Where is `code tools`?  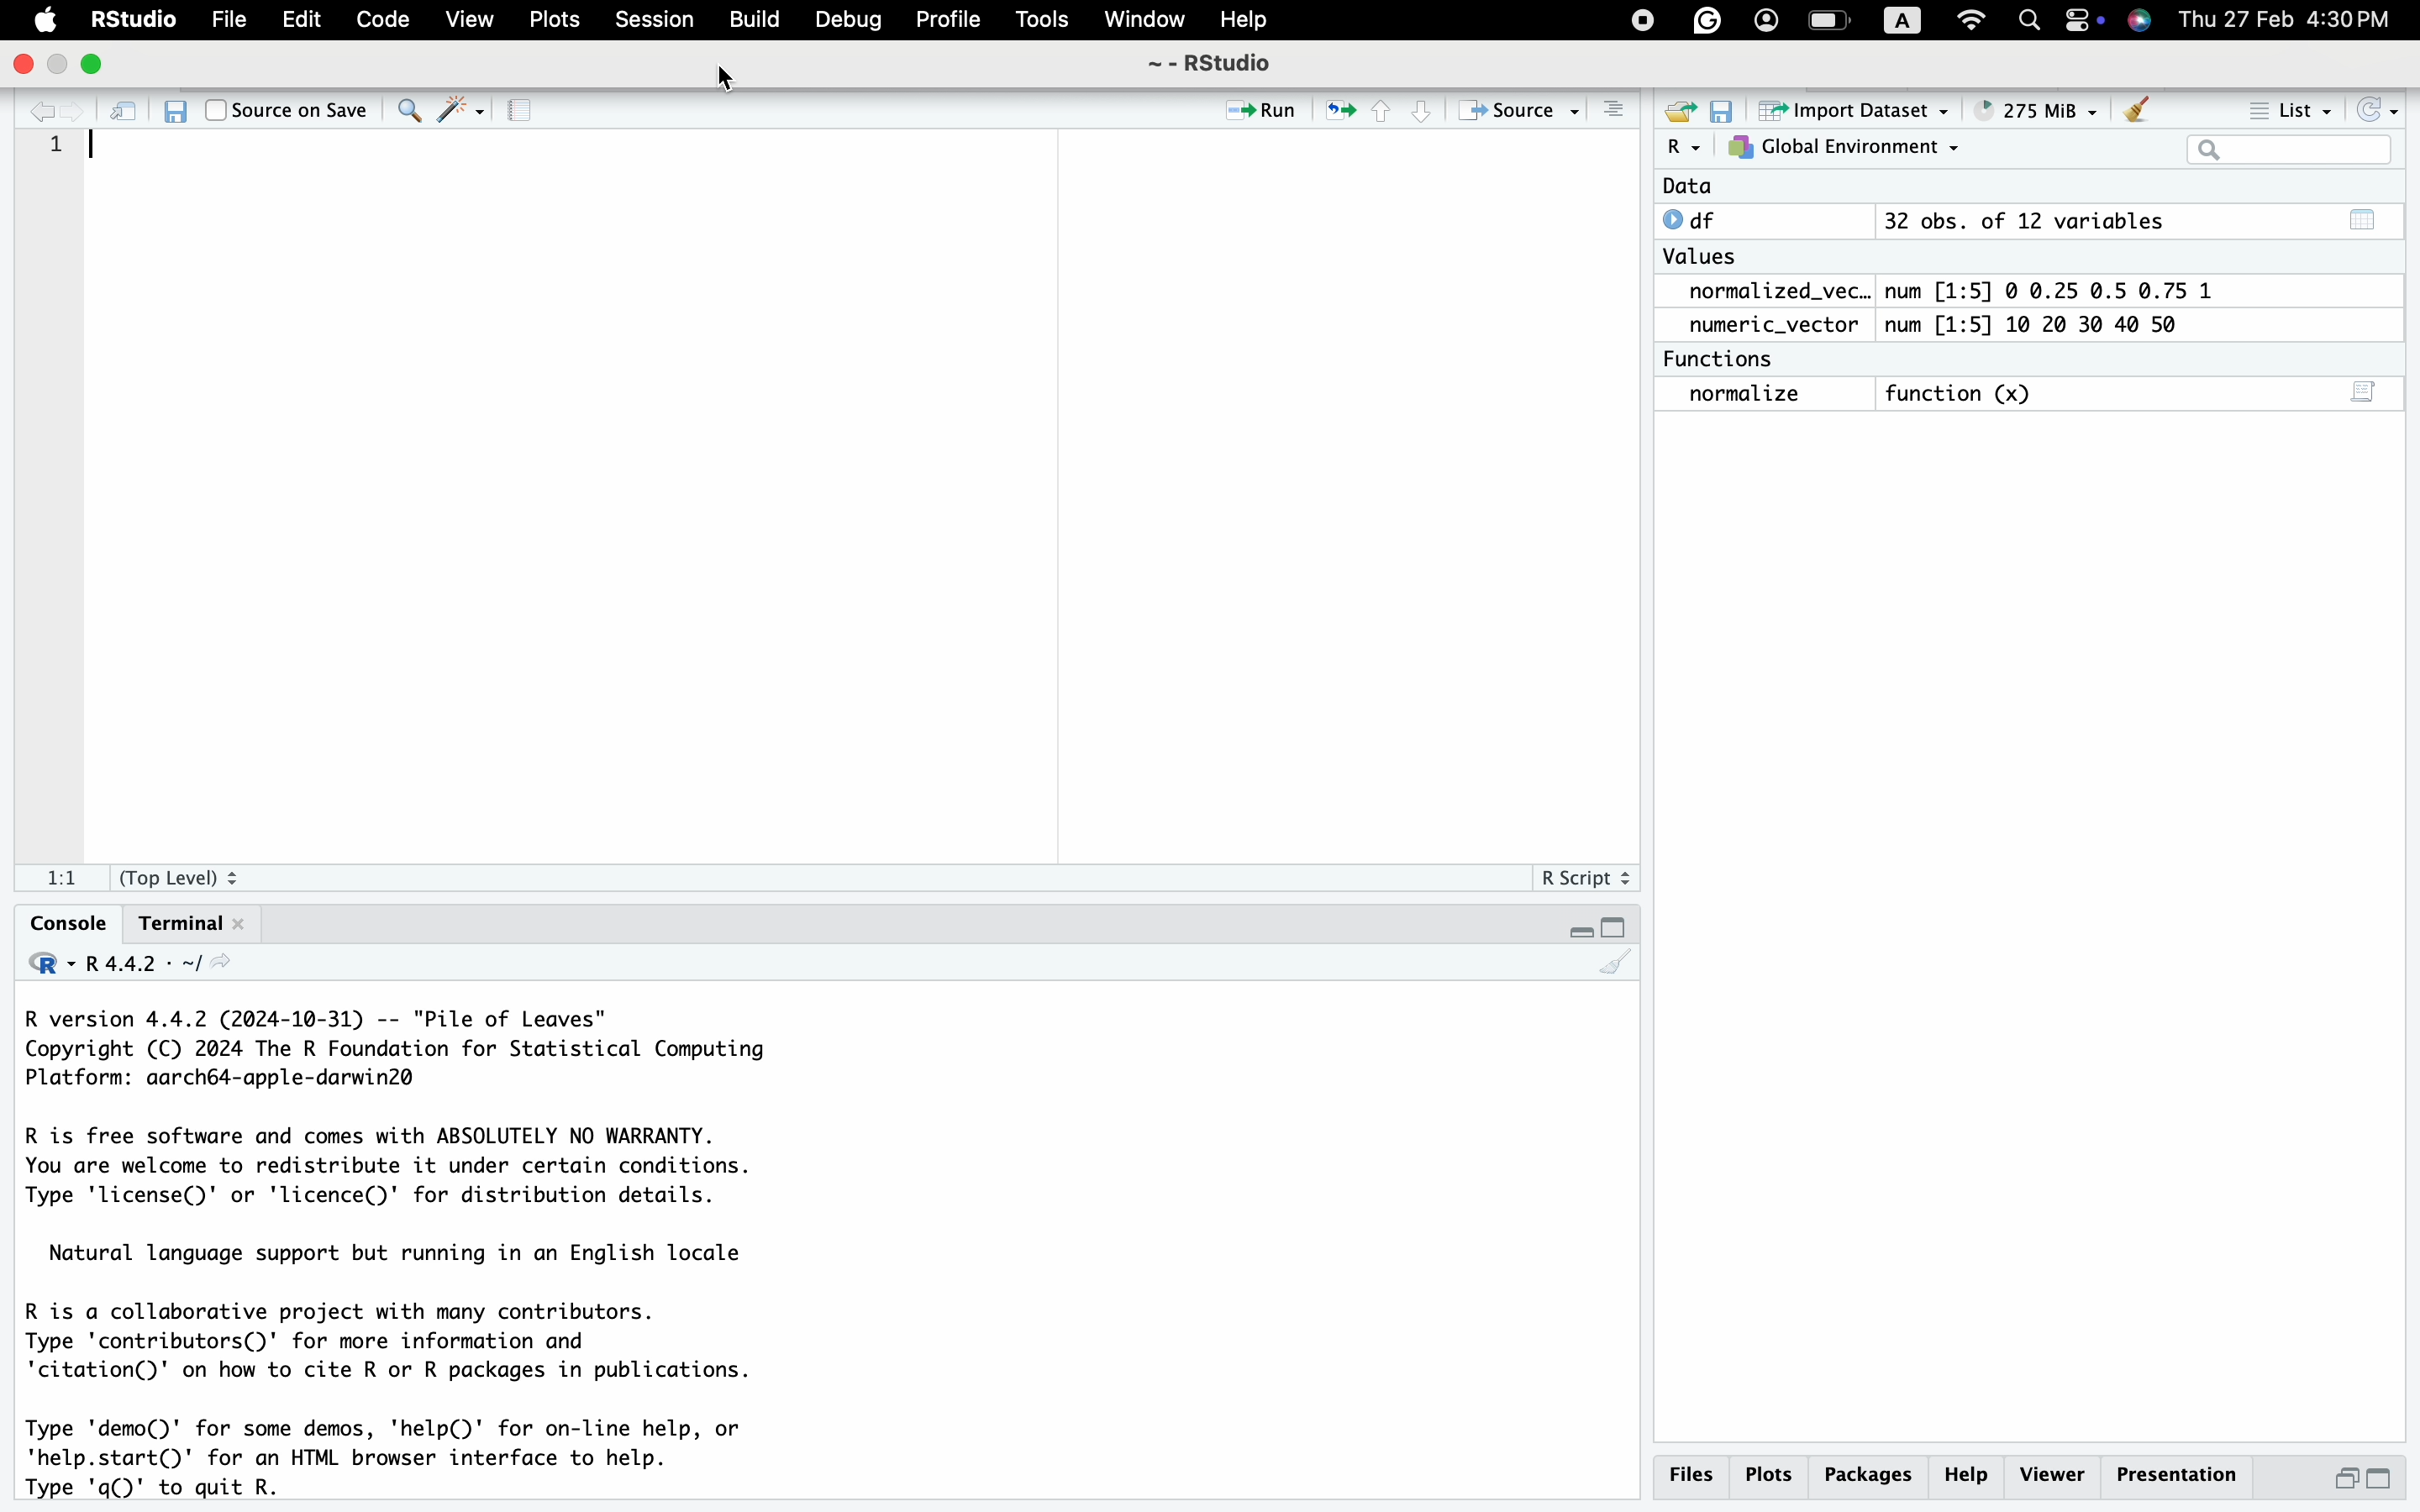
code tools is located at coordinates (461, 113).